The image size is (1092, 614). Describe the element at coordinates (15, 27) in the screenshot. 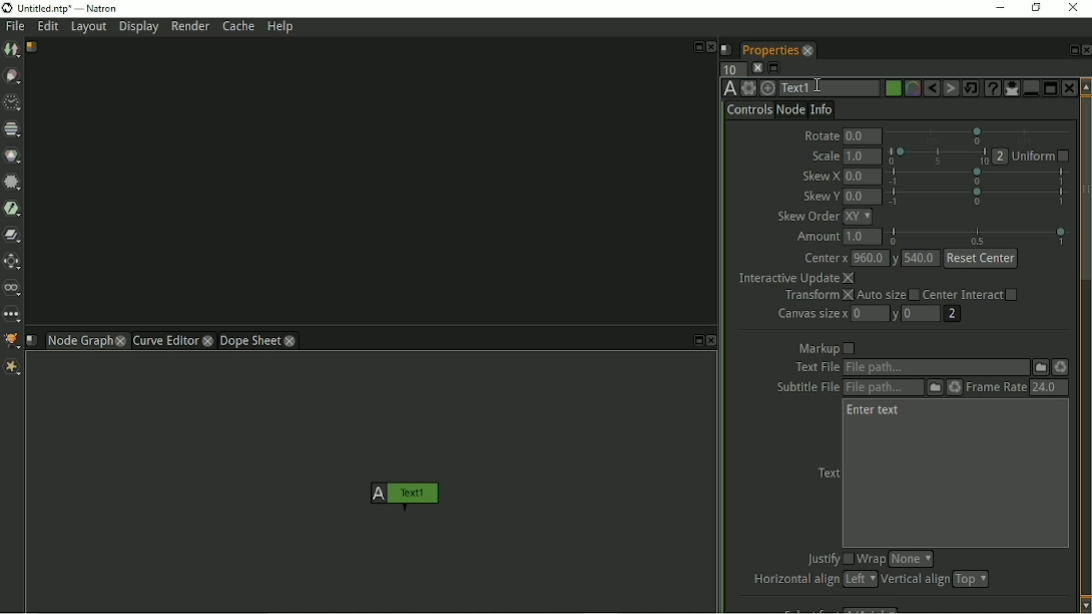

I see `File` at that location.